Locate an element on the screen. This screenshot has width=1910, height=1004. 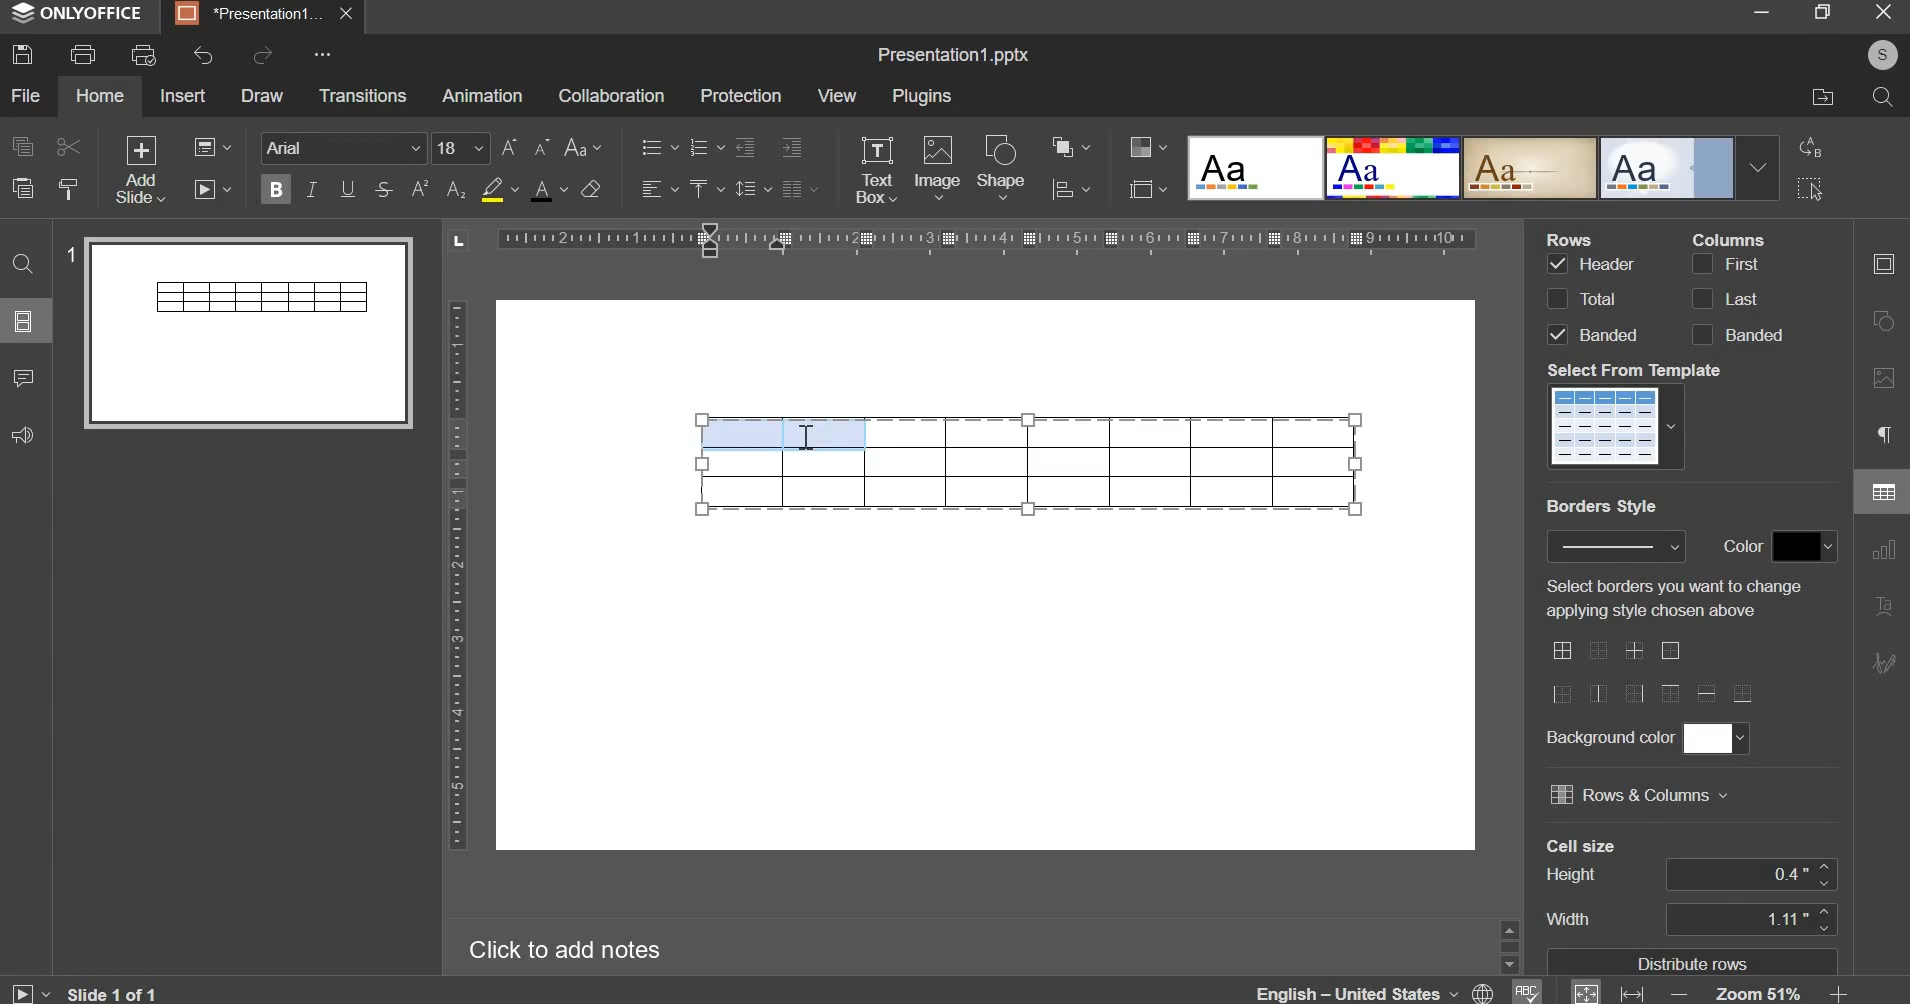
rows & columns is located at coordinates (1638, 794).